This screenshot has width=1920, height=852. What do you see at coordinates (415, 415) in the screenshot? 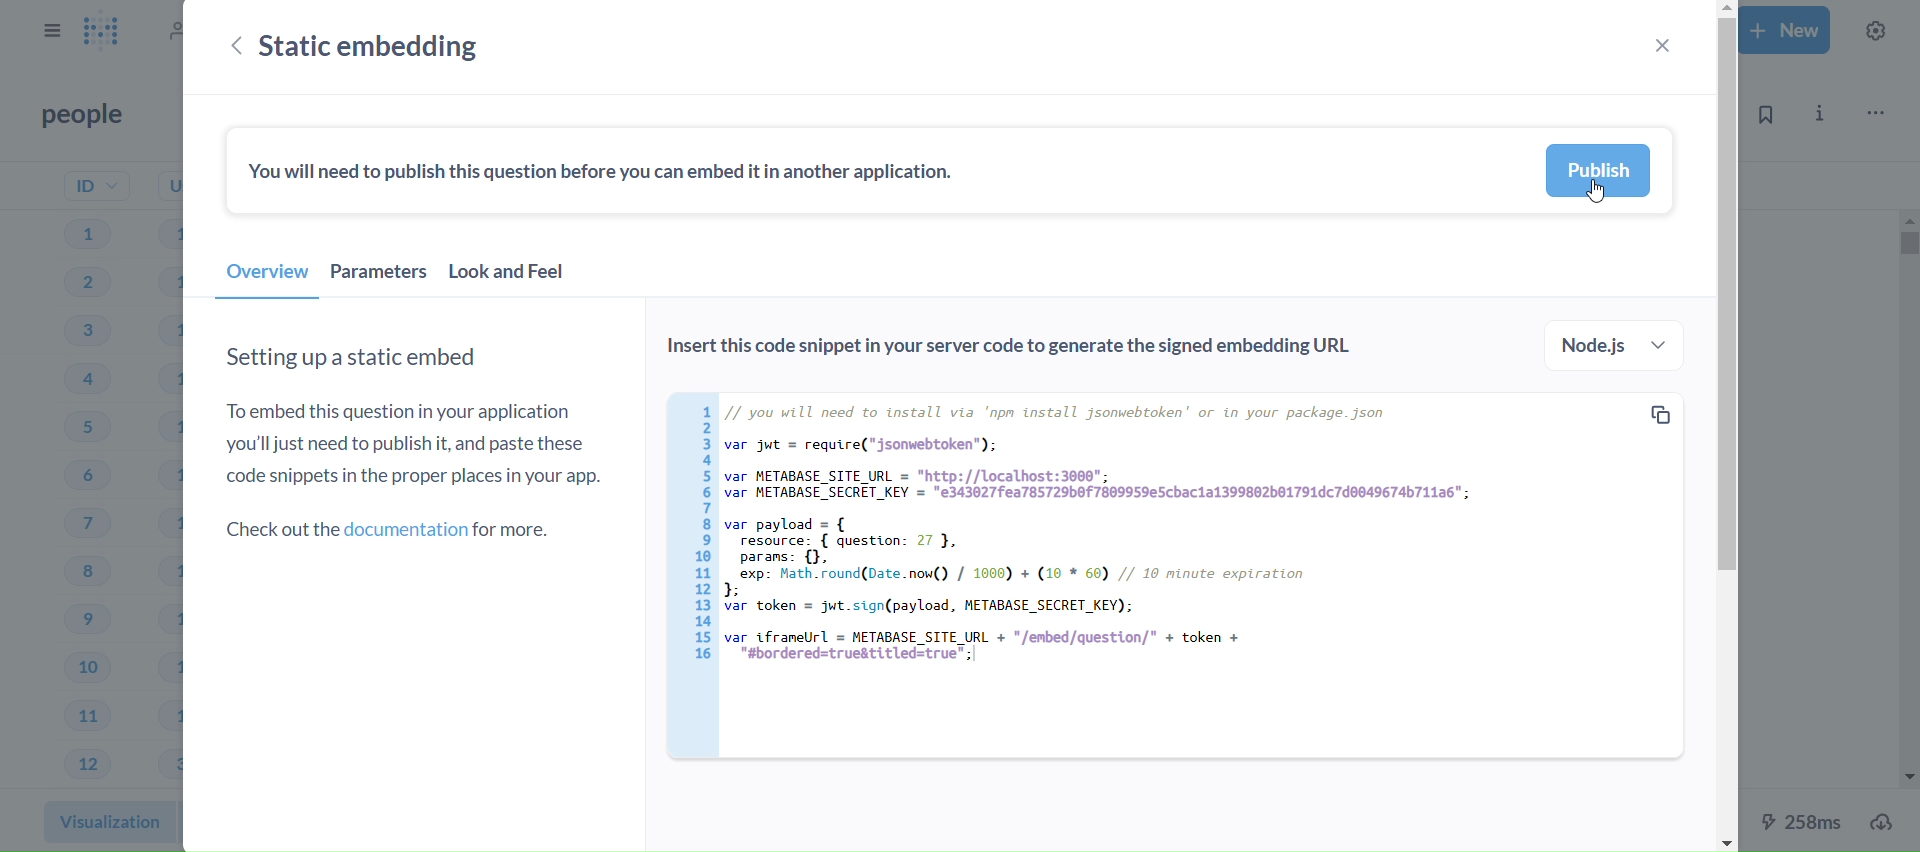
I see `Setting up a static embed

To embed this question in your application
you'll just need to publish it, and paste these
code snippets in the proper places in your app.` at bounding box center [415, 415].